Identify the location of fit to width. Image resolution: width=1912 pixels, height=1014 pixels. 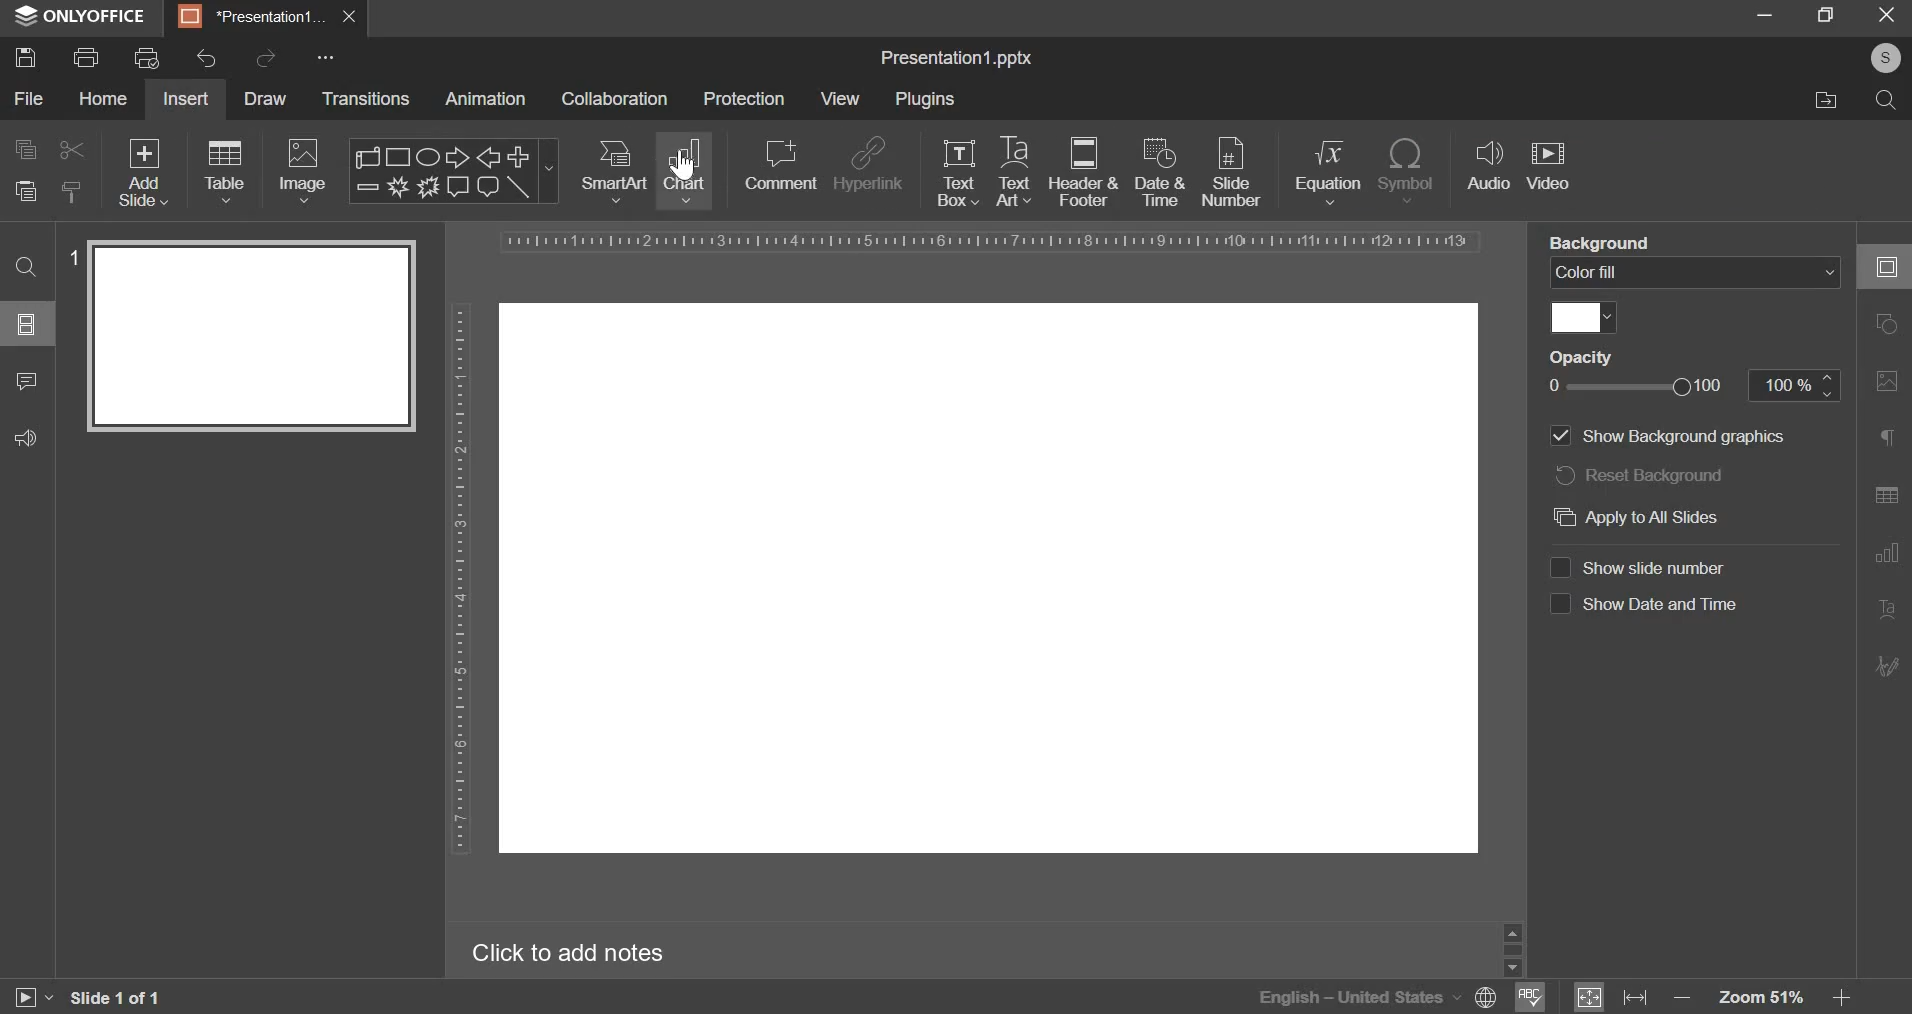
(1638, 997).